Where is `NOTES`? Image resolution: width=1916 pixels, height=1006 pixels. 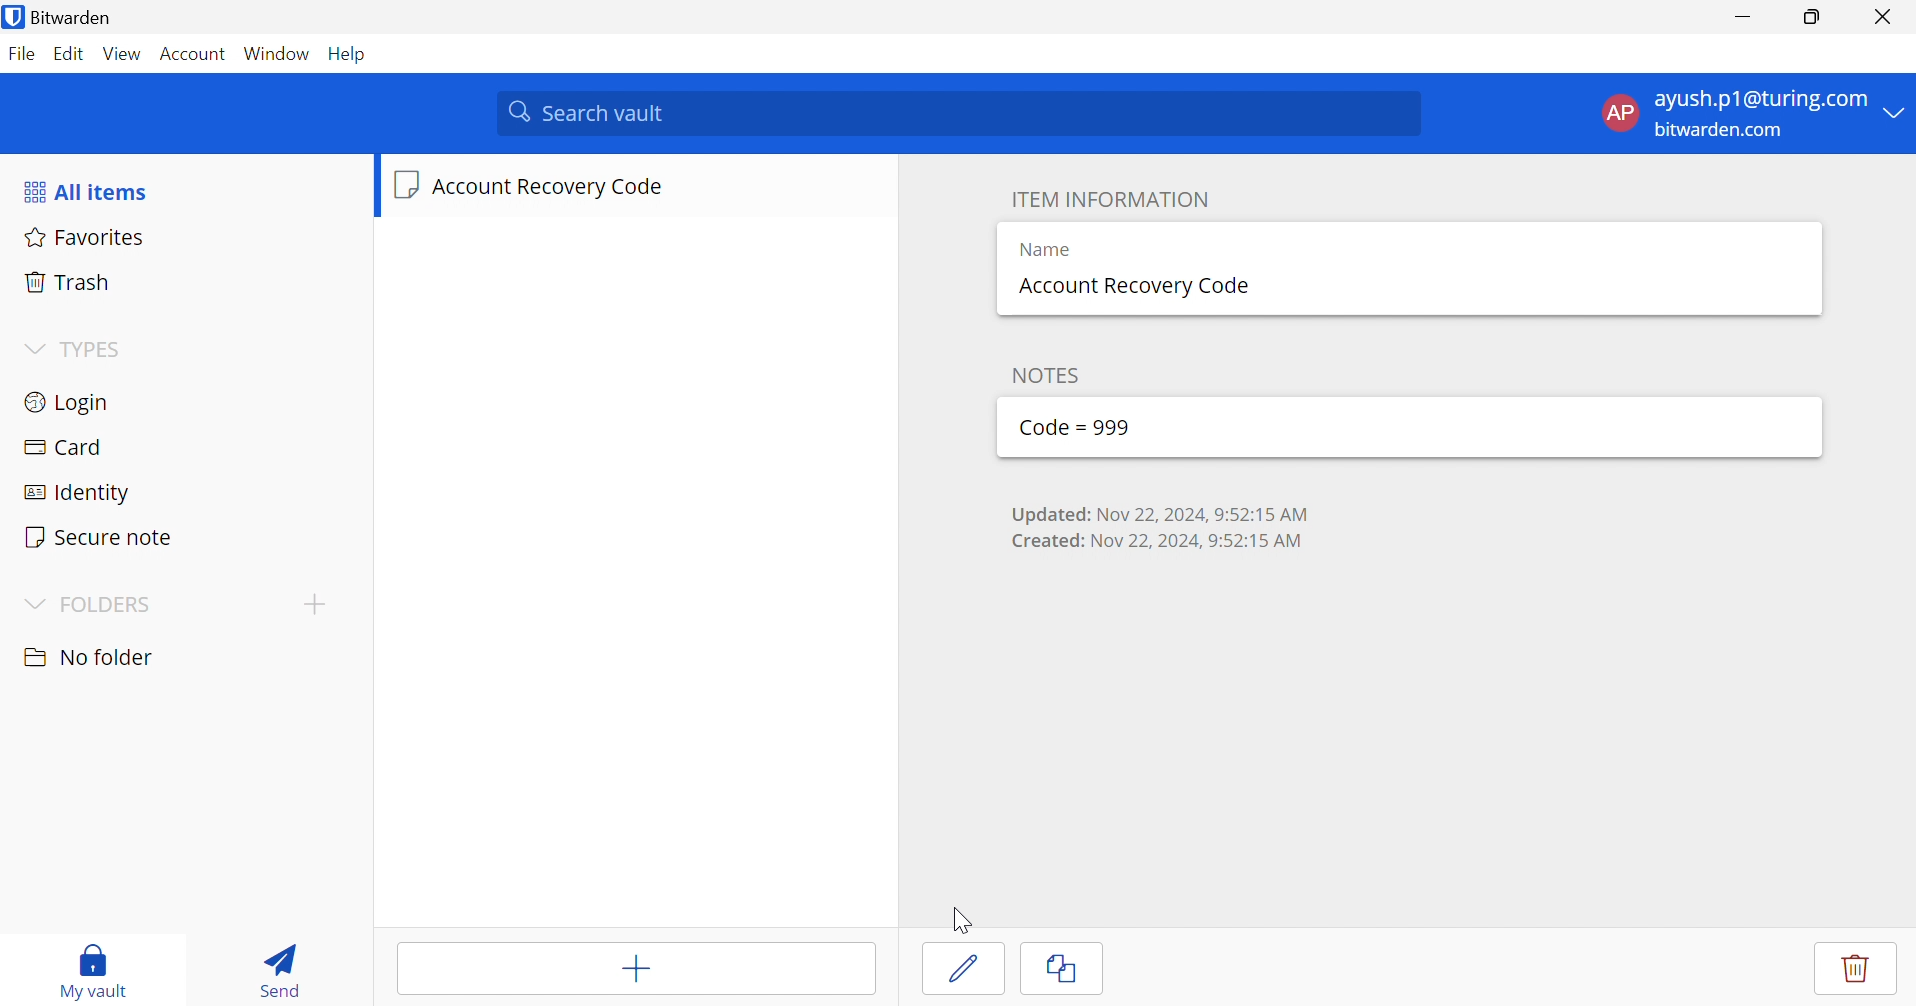 NOTES is located at coordinates (1050, 375).